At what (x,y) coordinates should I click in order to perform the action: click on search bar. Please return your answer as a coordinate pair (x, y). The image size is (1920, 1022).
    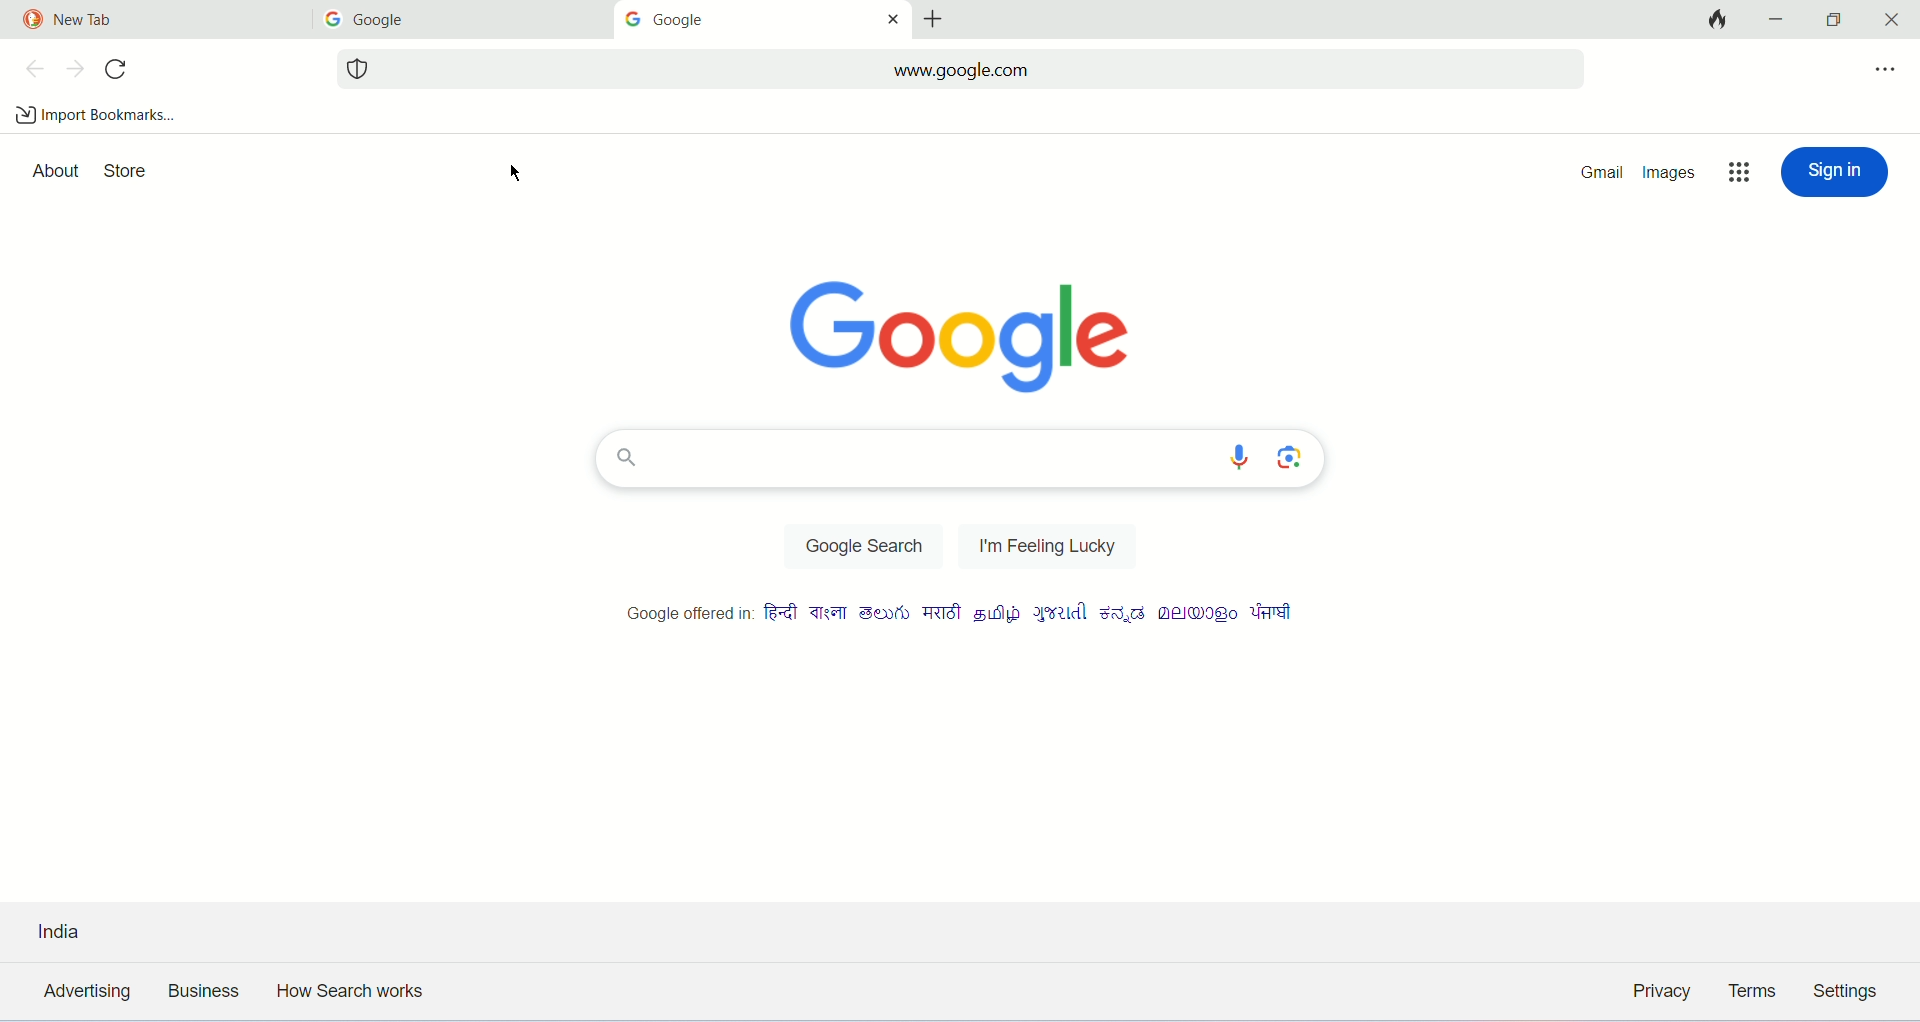
    Looking at the image, I should click on (895, 459).